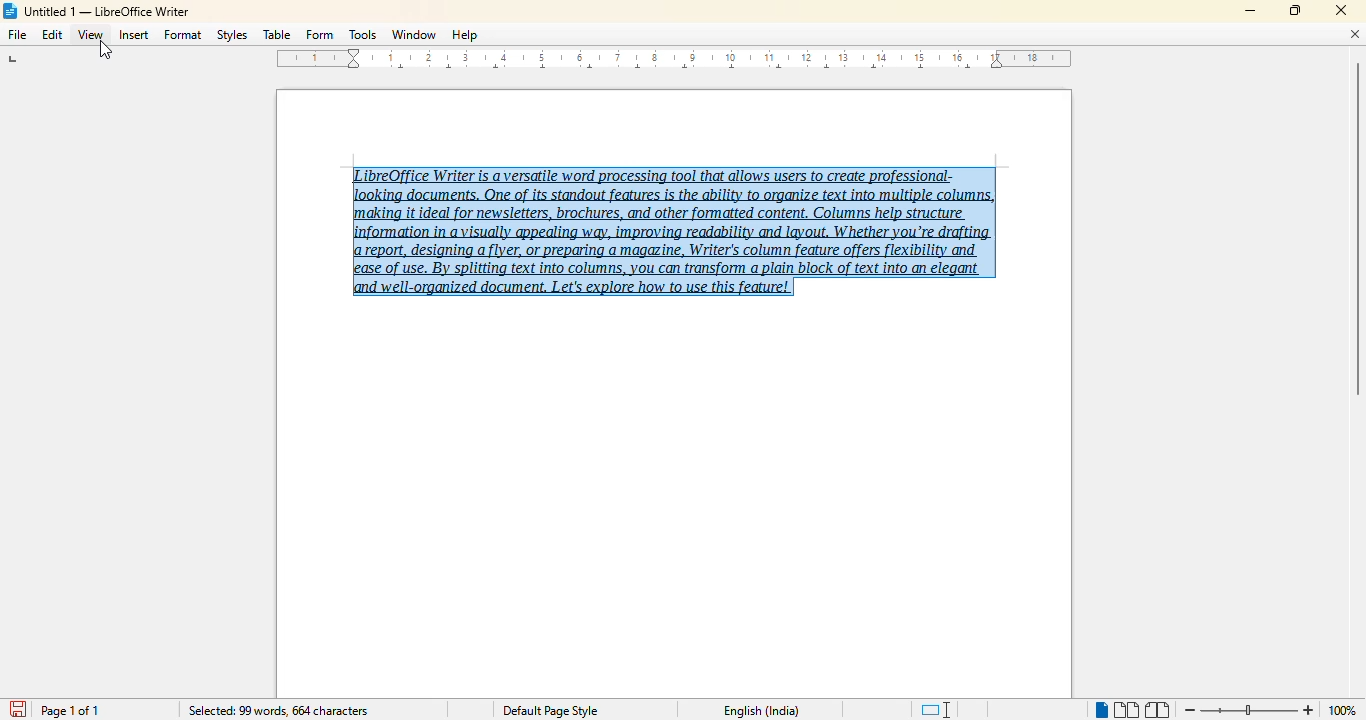 Image resolution: width=1366 pixels, height=720 pixels. Describe the element at coordinates (934, 710) in the screenshot. I see `standard selection` at that location.